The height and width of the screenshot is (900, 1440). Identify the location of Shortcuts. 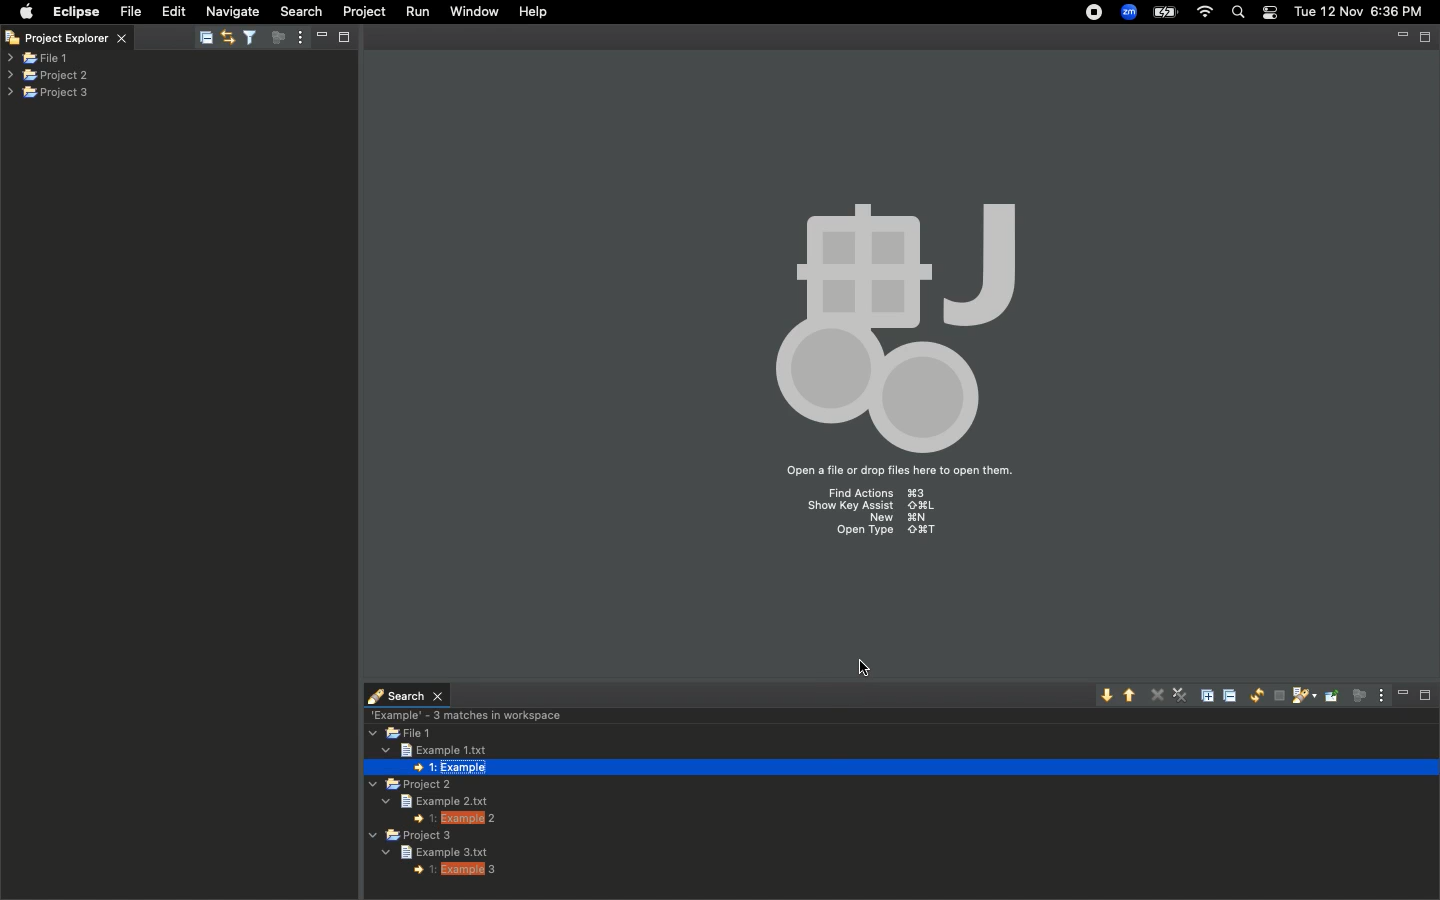
(876, 516).